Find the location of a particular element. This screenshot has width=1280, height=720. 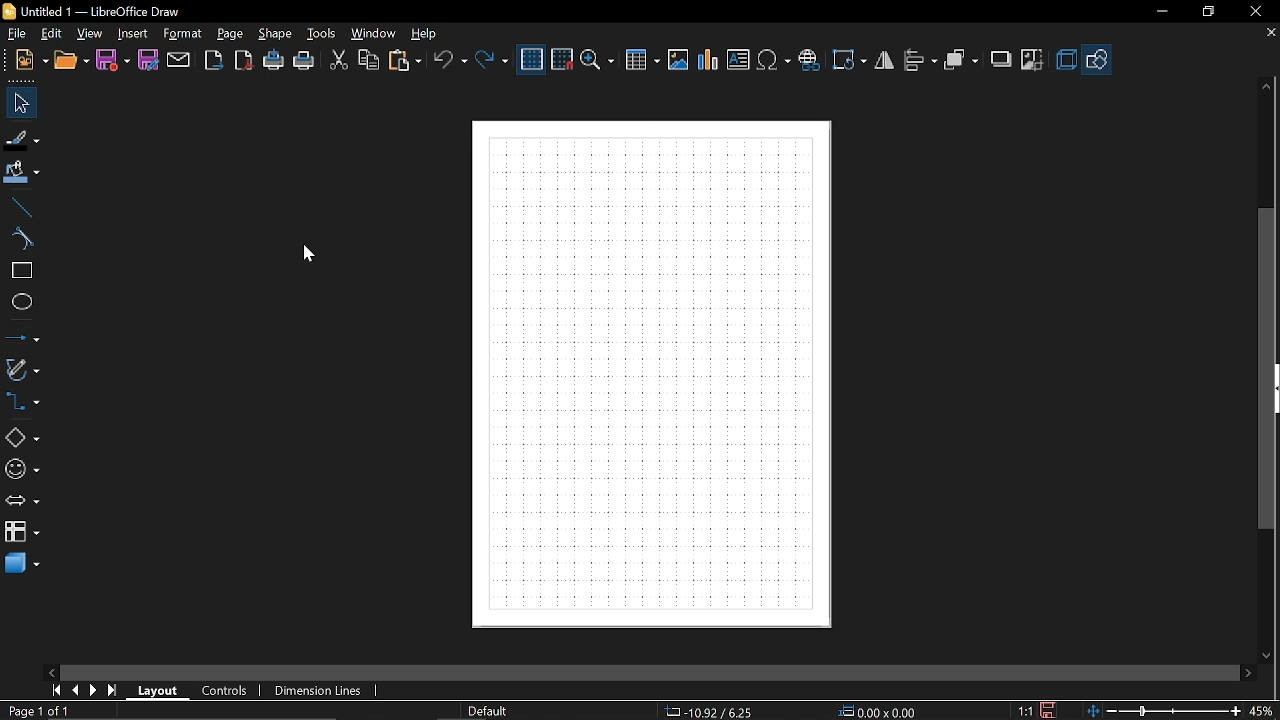

Display grid is located at coordinates (532, 60).